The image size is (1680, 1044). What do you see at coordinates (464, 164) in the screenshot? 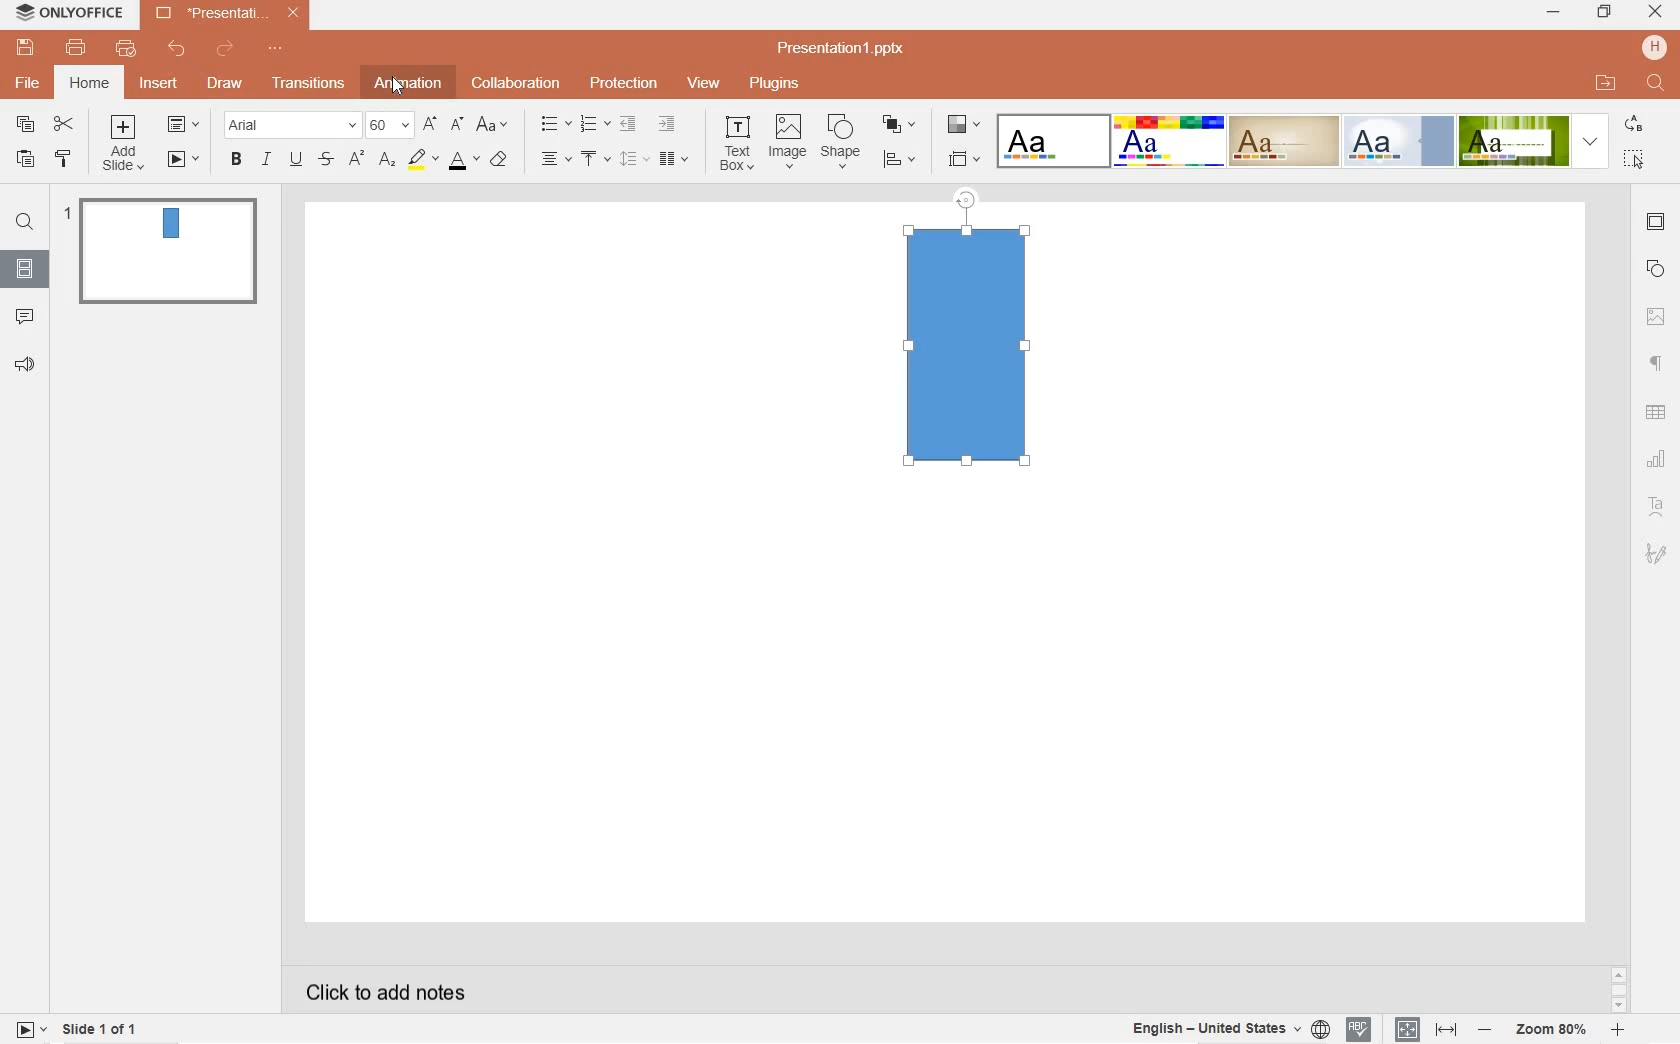
I see `font color` at bounding box center [464, 164].